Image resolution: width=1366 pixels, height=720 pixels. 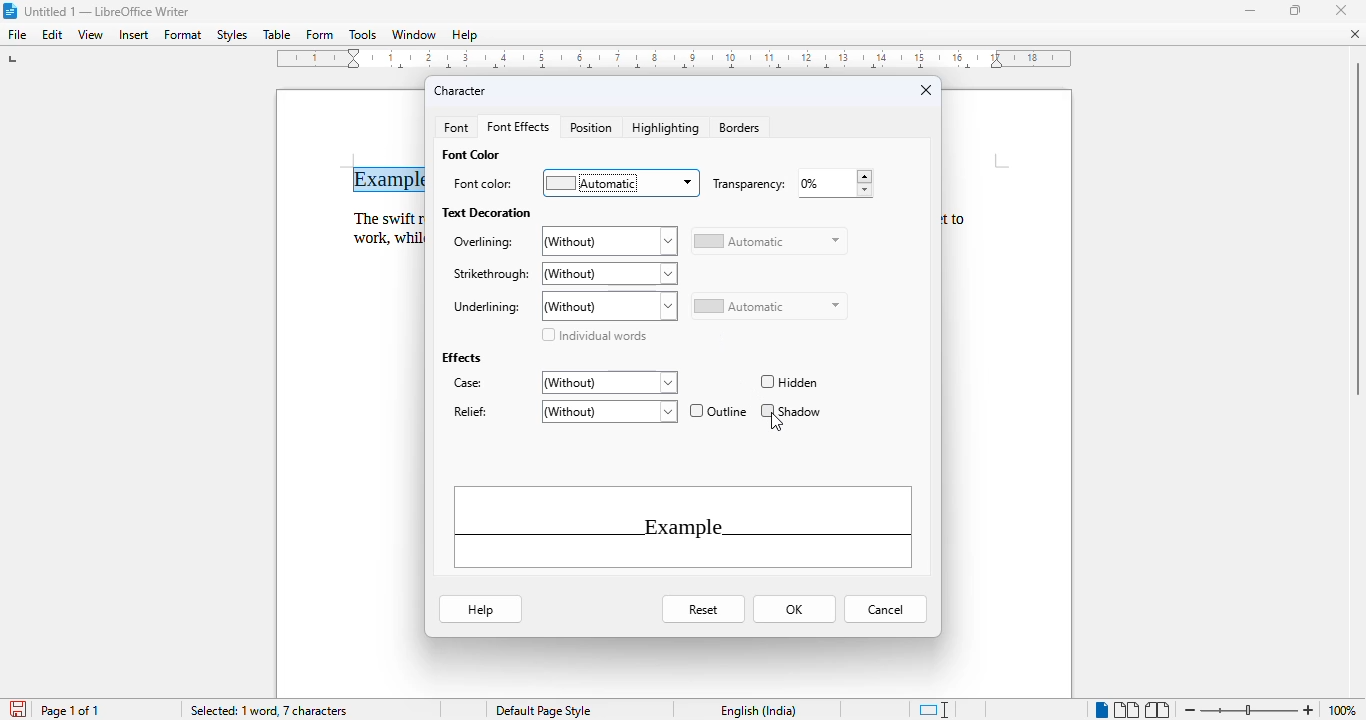 I want to click on zoom out, so click(x=1190, y=710).